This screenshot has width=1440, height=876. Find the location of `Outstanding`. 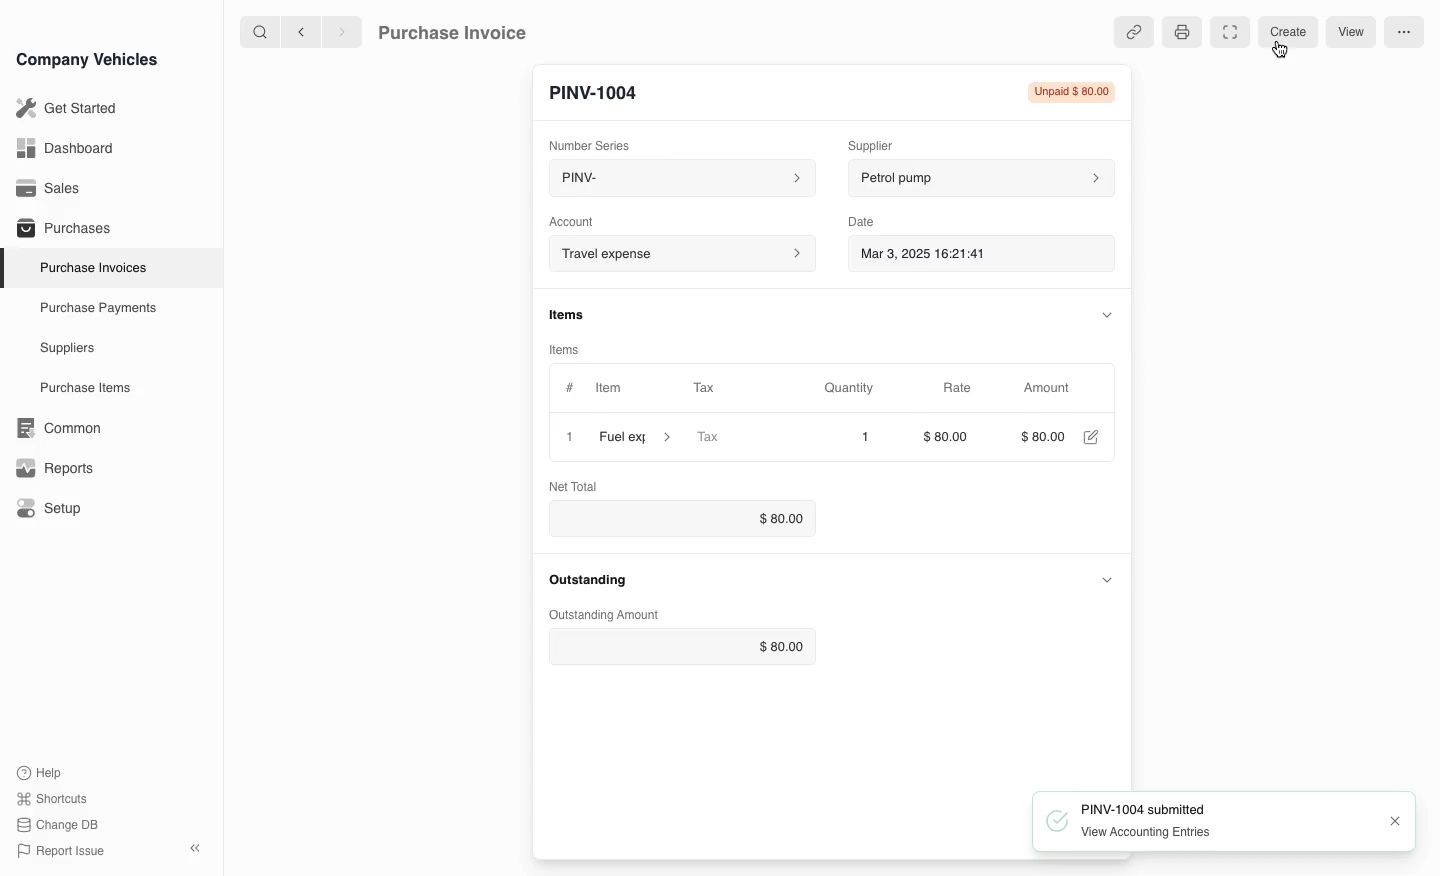

Outstanding is located at coordinates (592, 581).